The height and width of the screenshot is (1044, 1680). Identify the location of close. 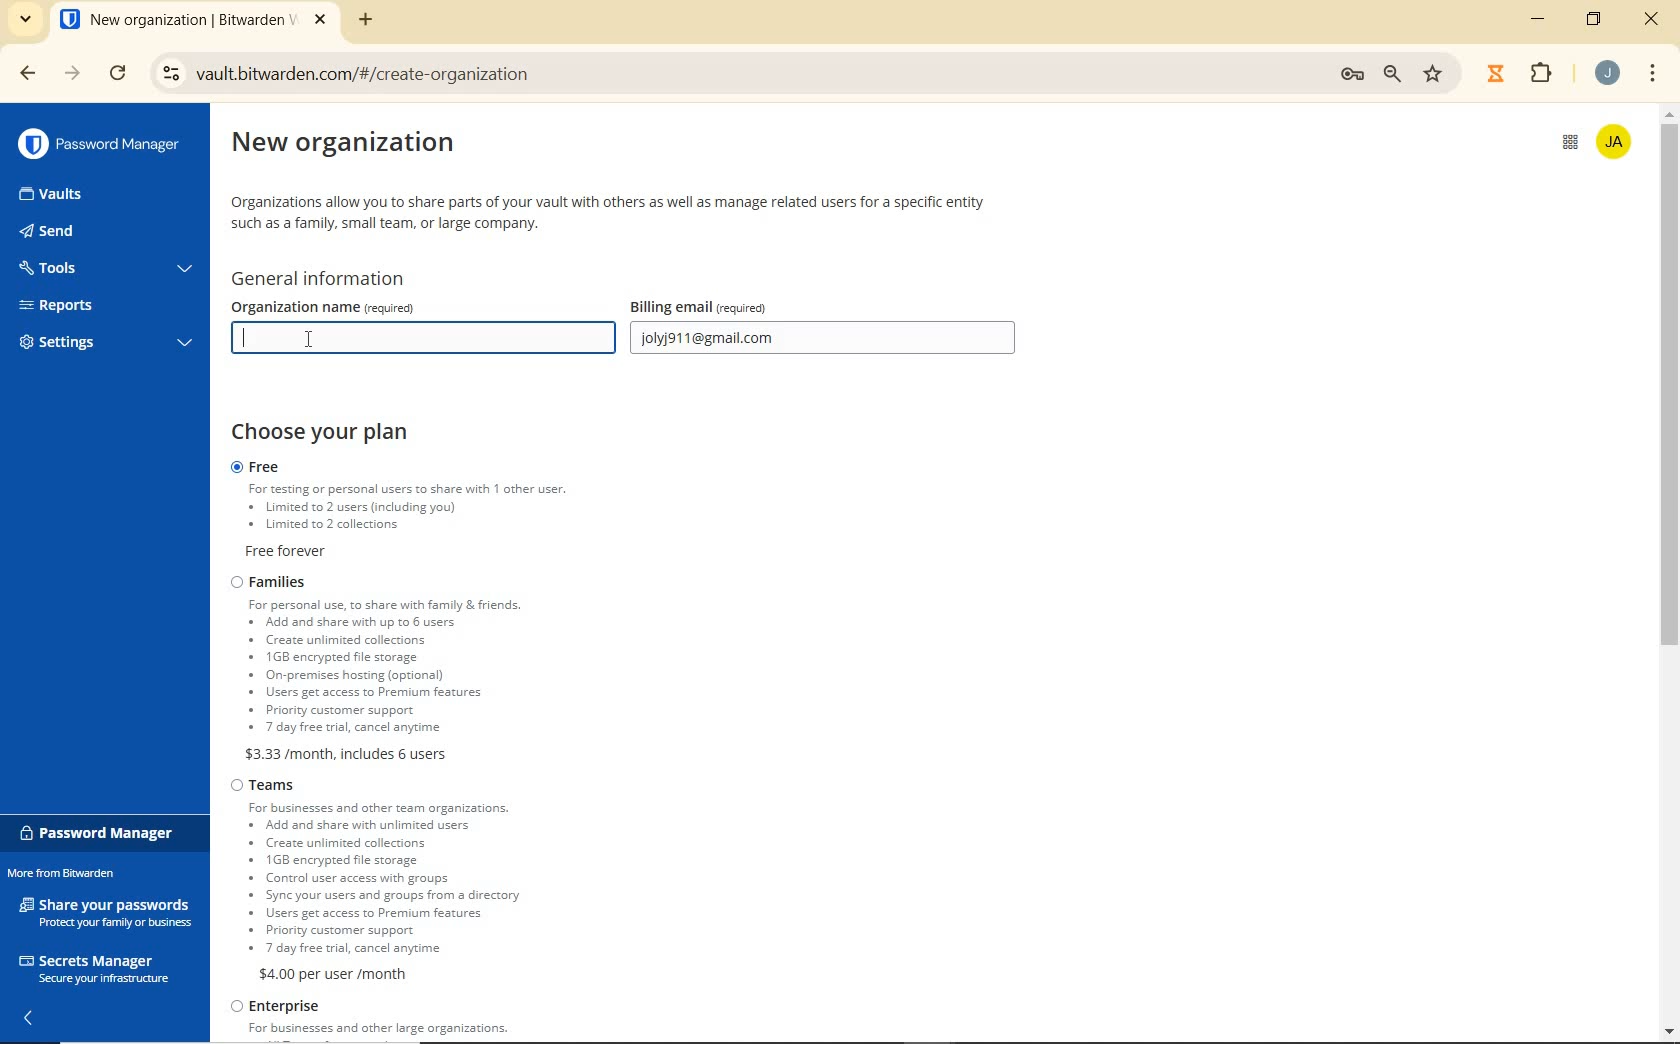
(1652, 21).